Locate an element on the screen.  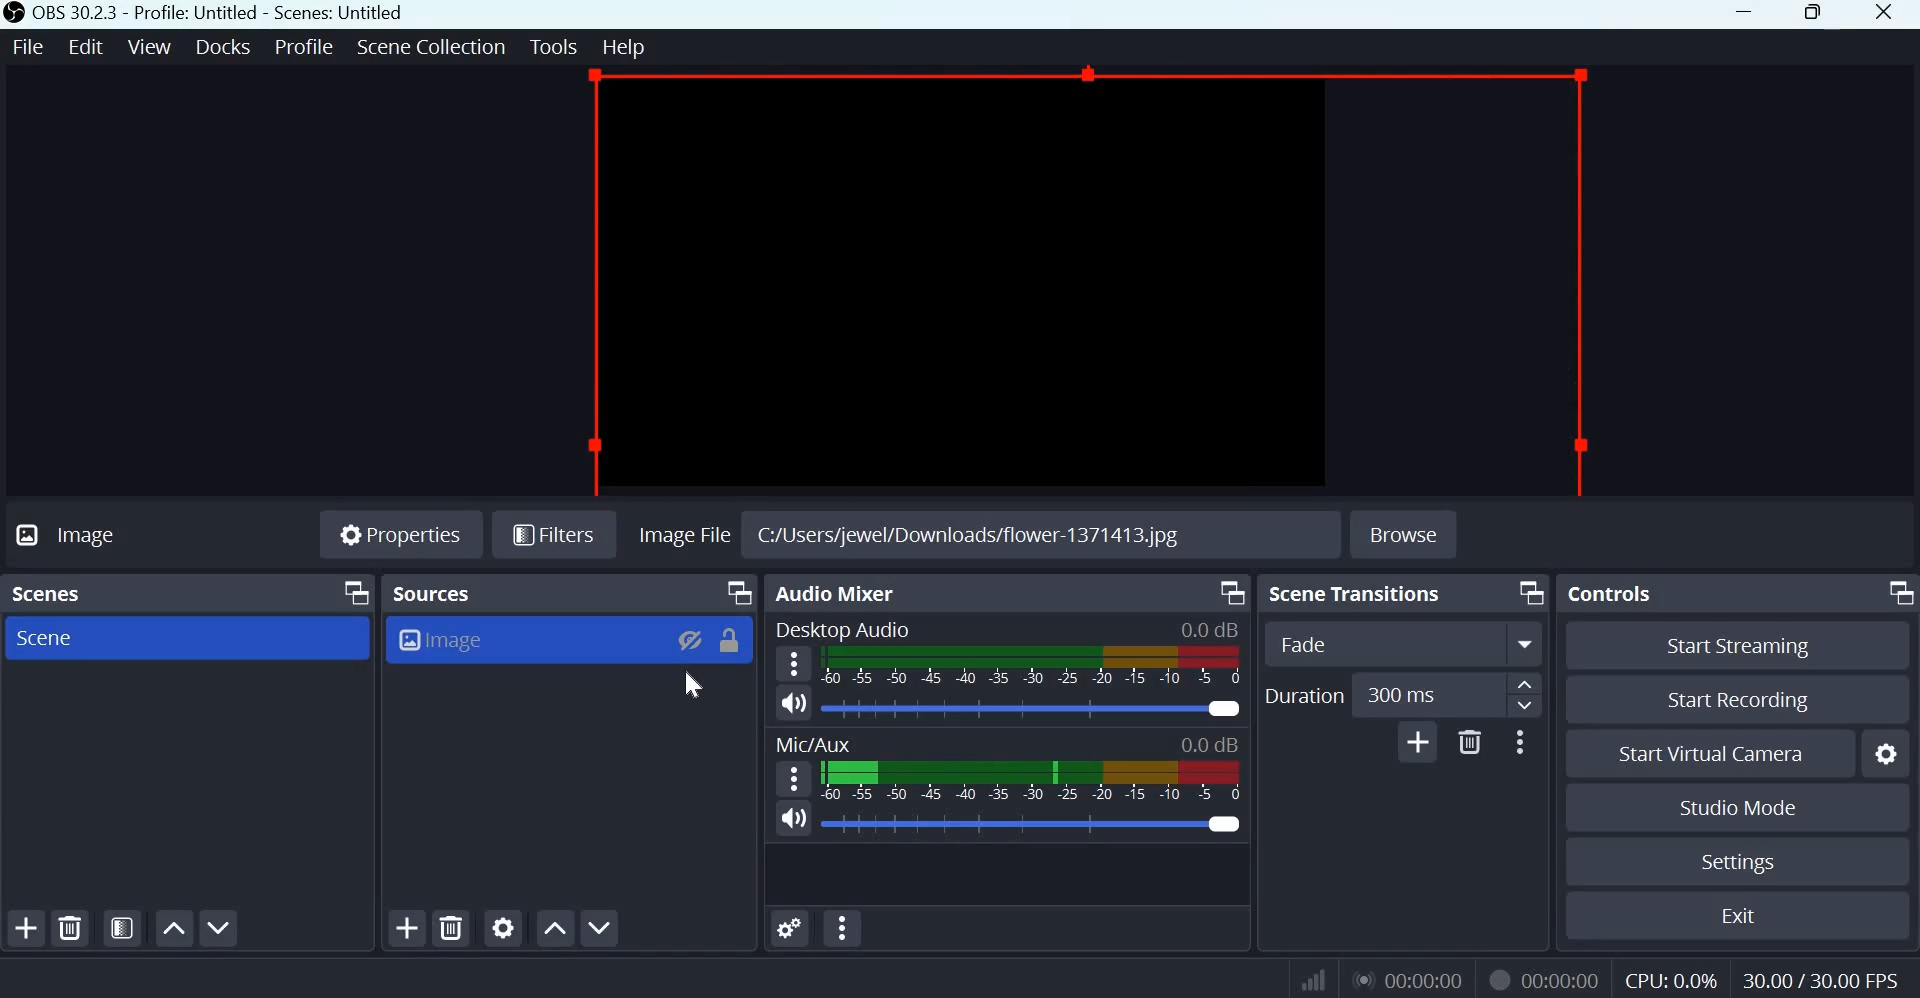
Image is located at coordinates (67, 535).